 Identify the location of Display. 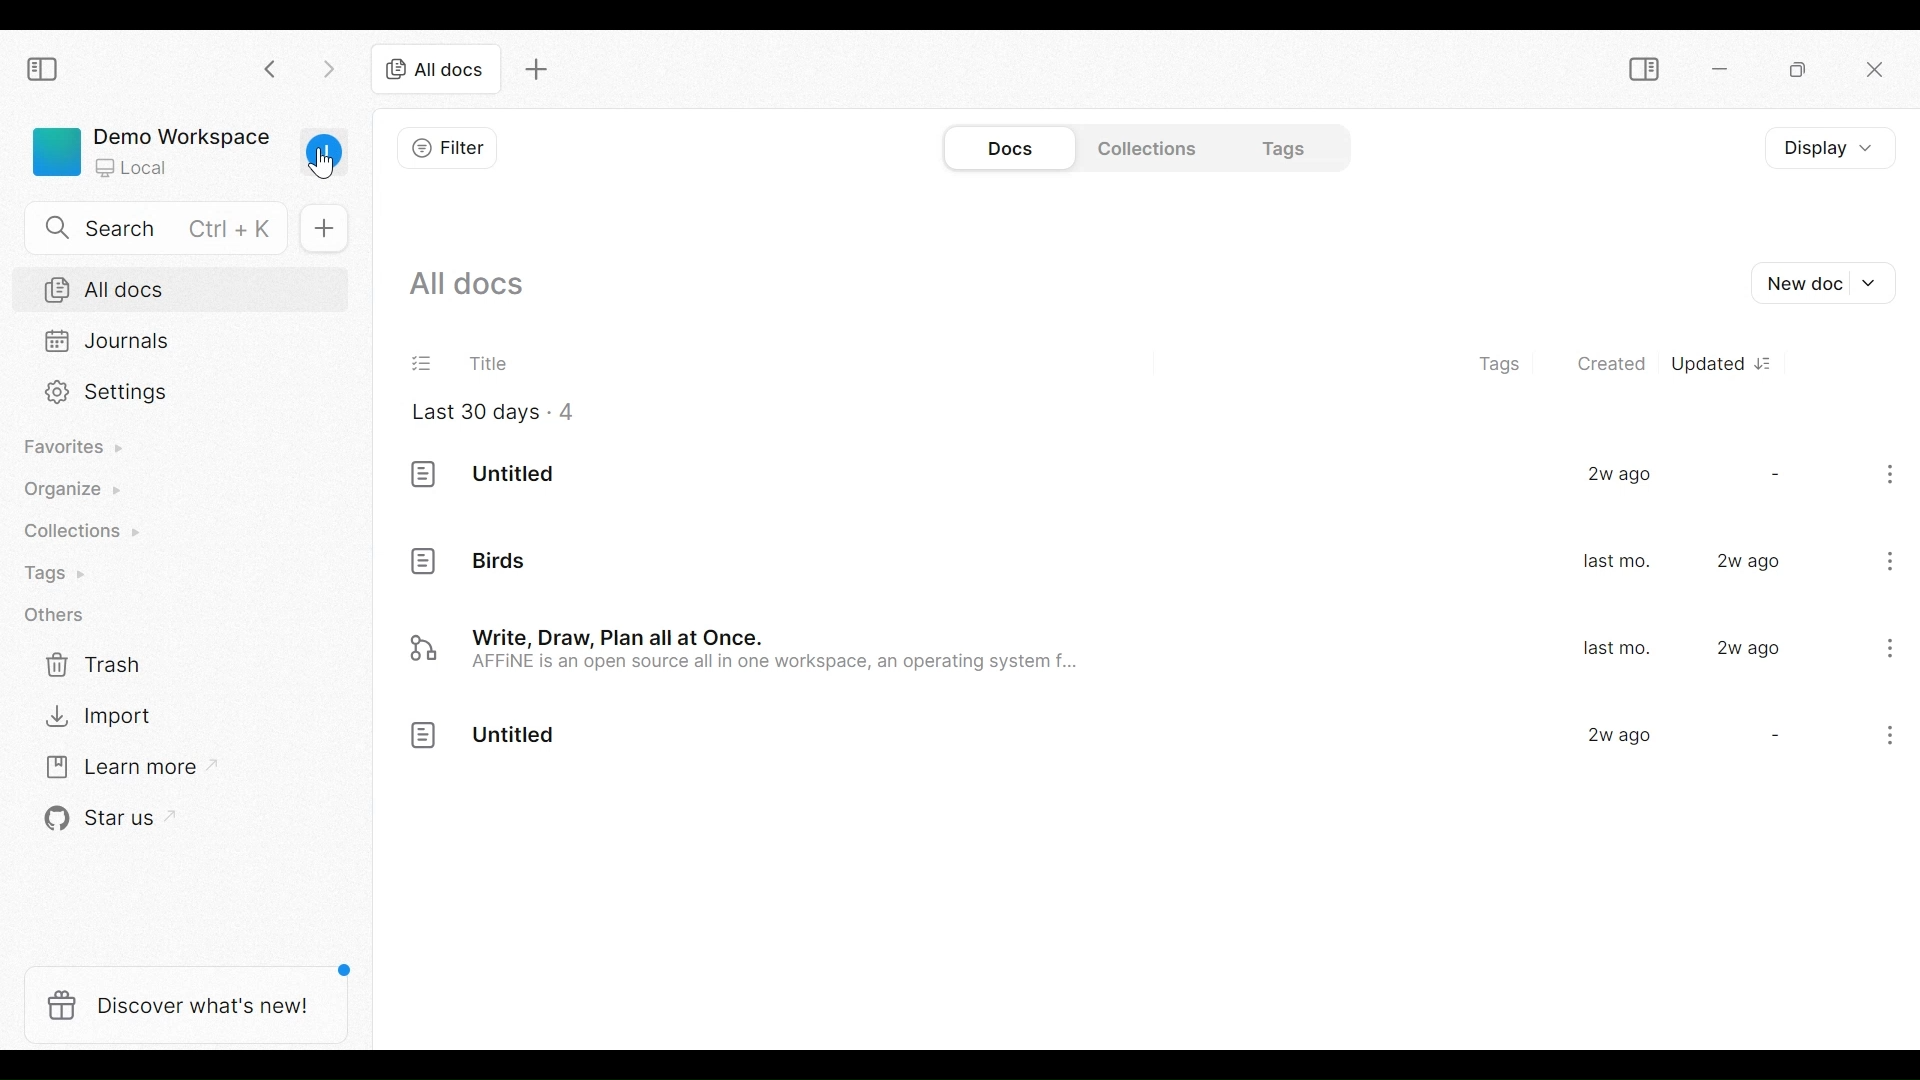
(1825, 148).